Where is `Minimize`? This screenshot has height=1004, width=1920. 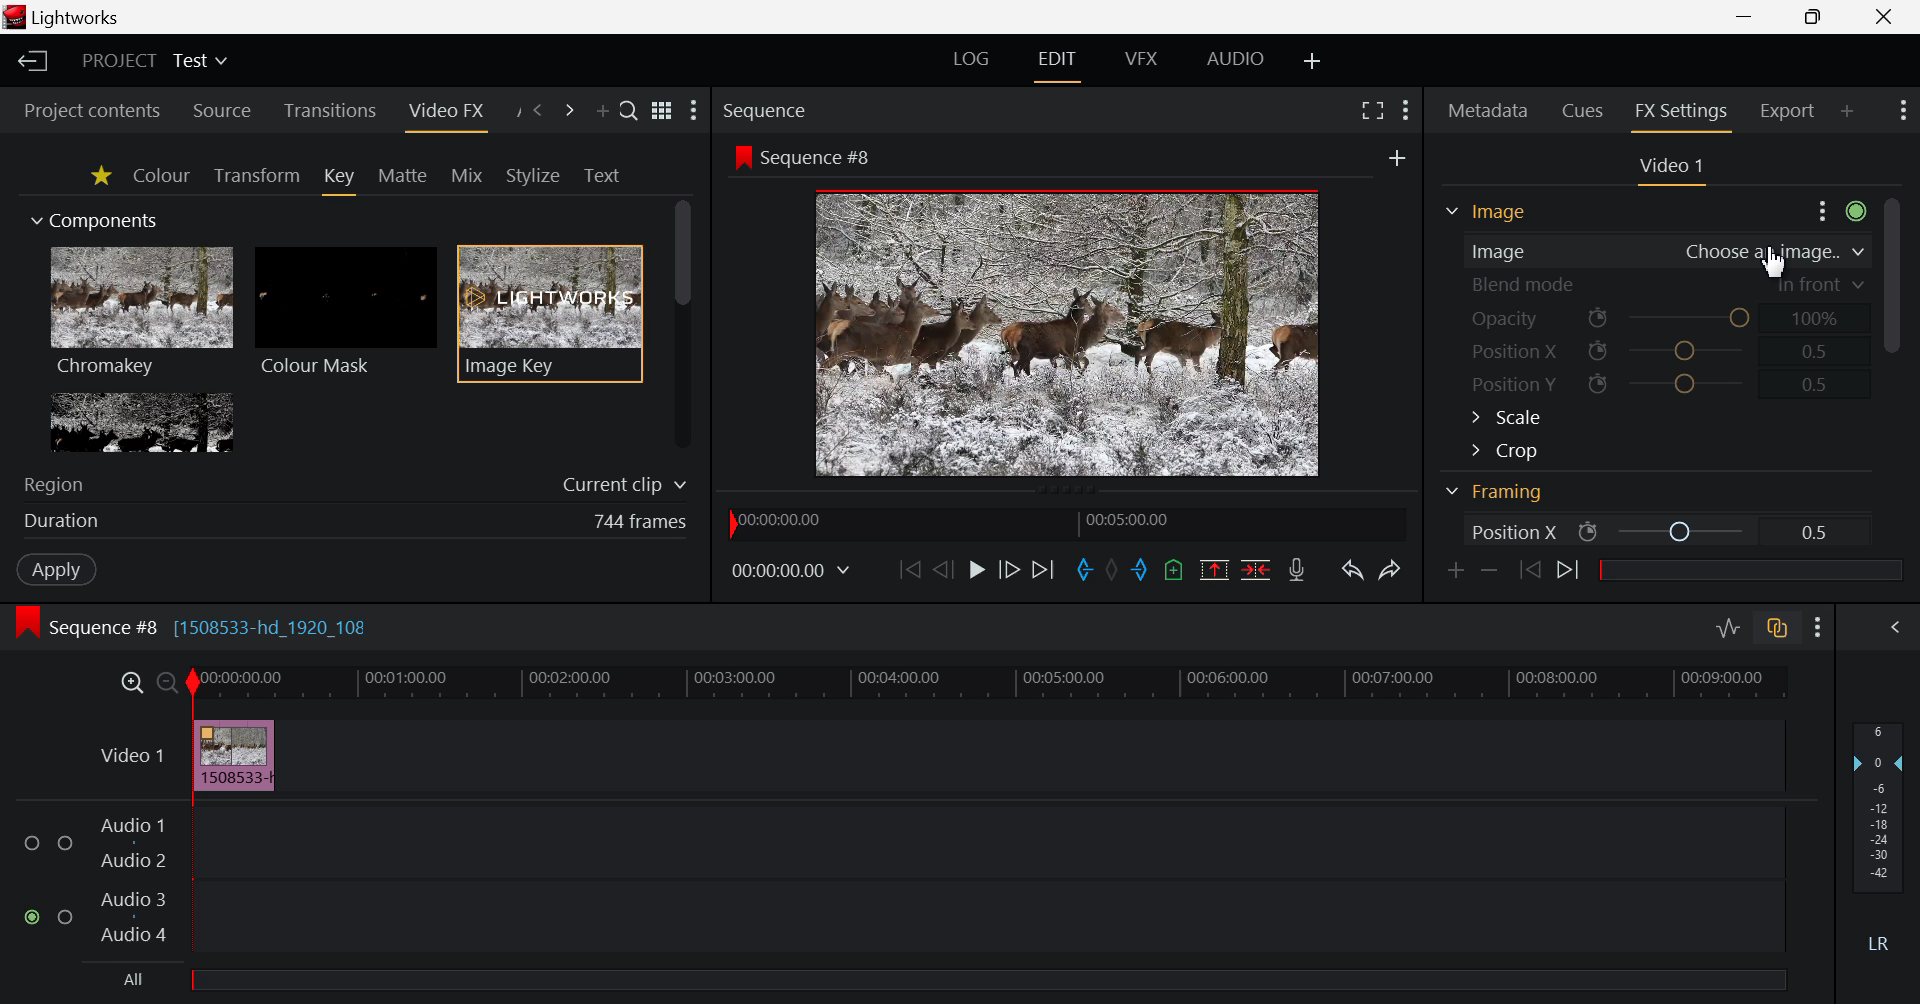 Minimize is located at coordinates (1813, 16).